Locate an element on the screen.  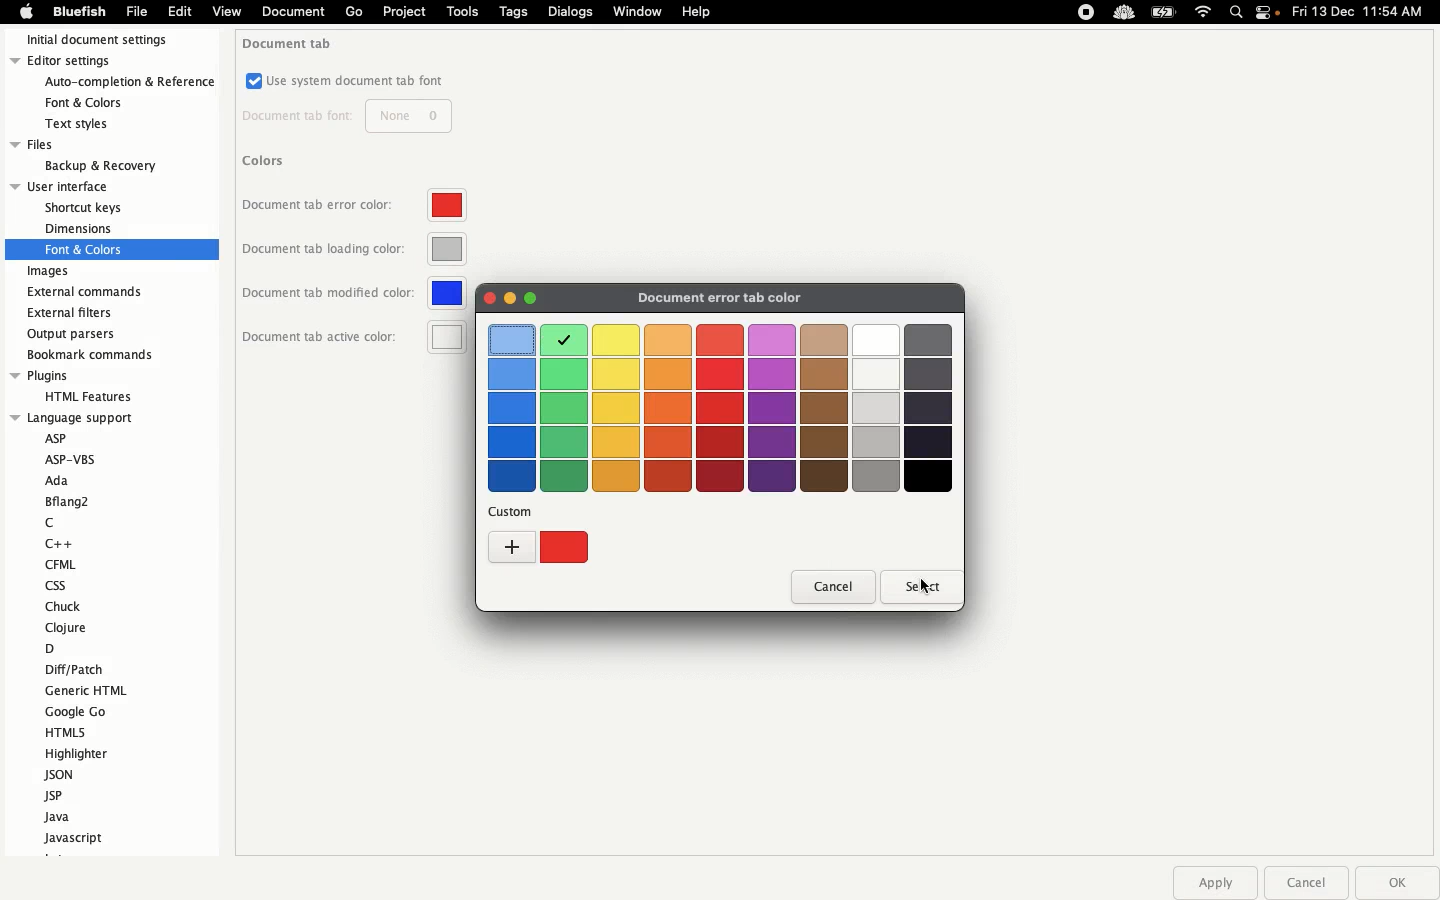
colors is located at coordinates (773, 337).